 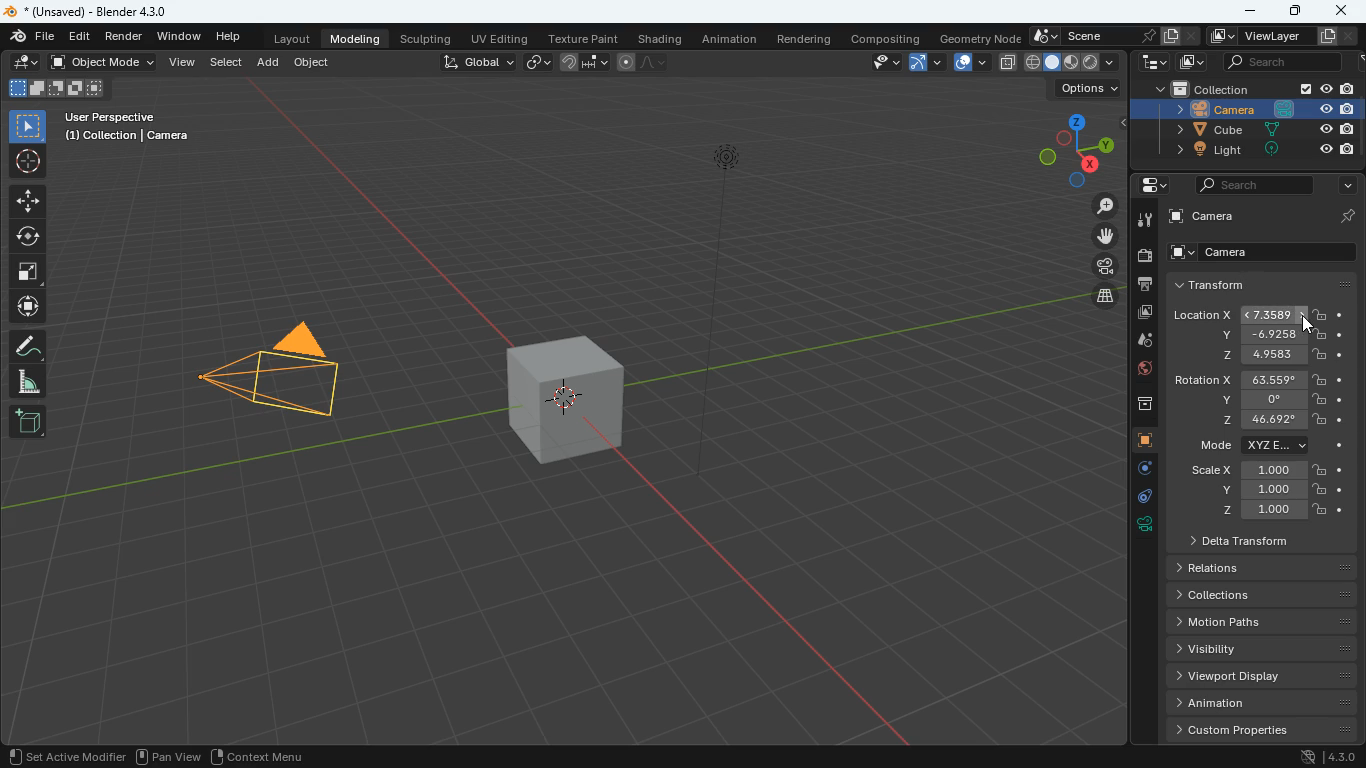 I want to click on custom properties, so click(x=1259, y=729).